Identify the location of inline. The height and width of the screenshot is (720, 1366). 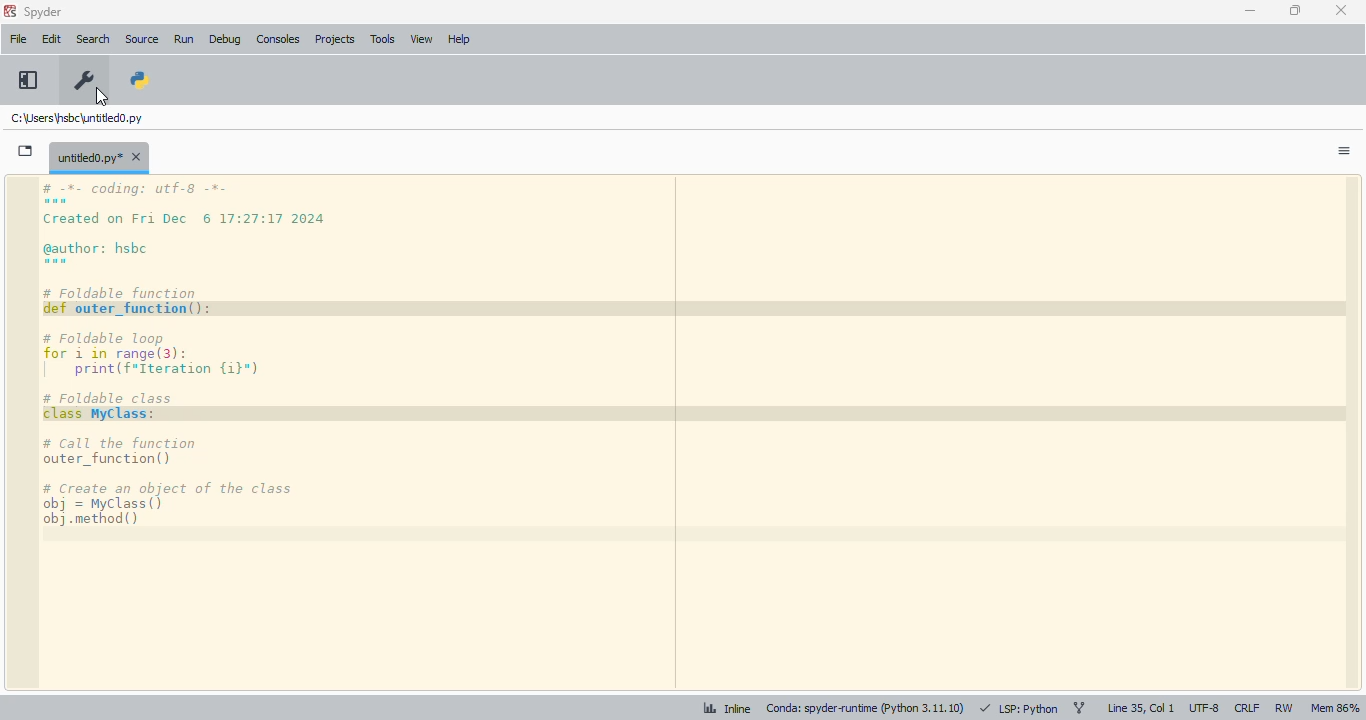
(727, 708).